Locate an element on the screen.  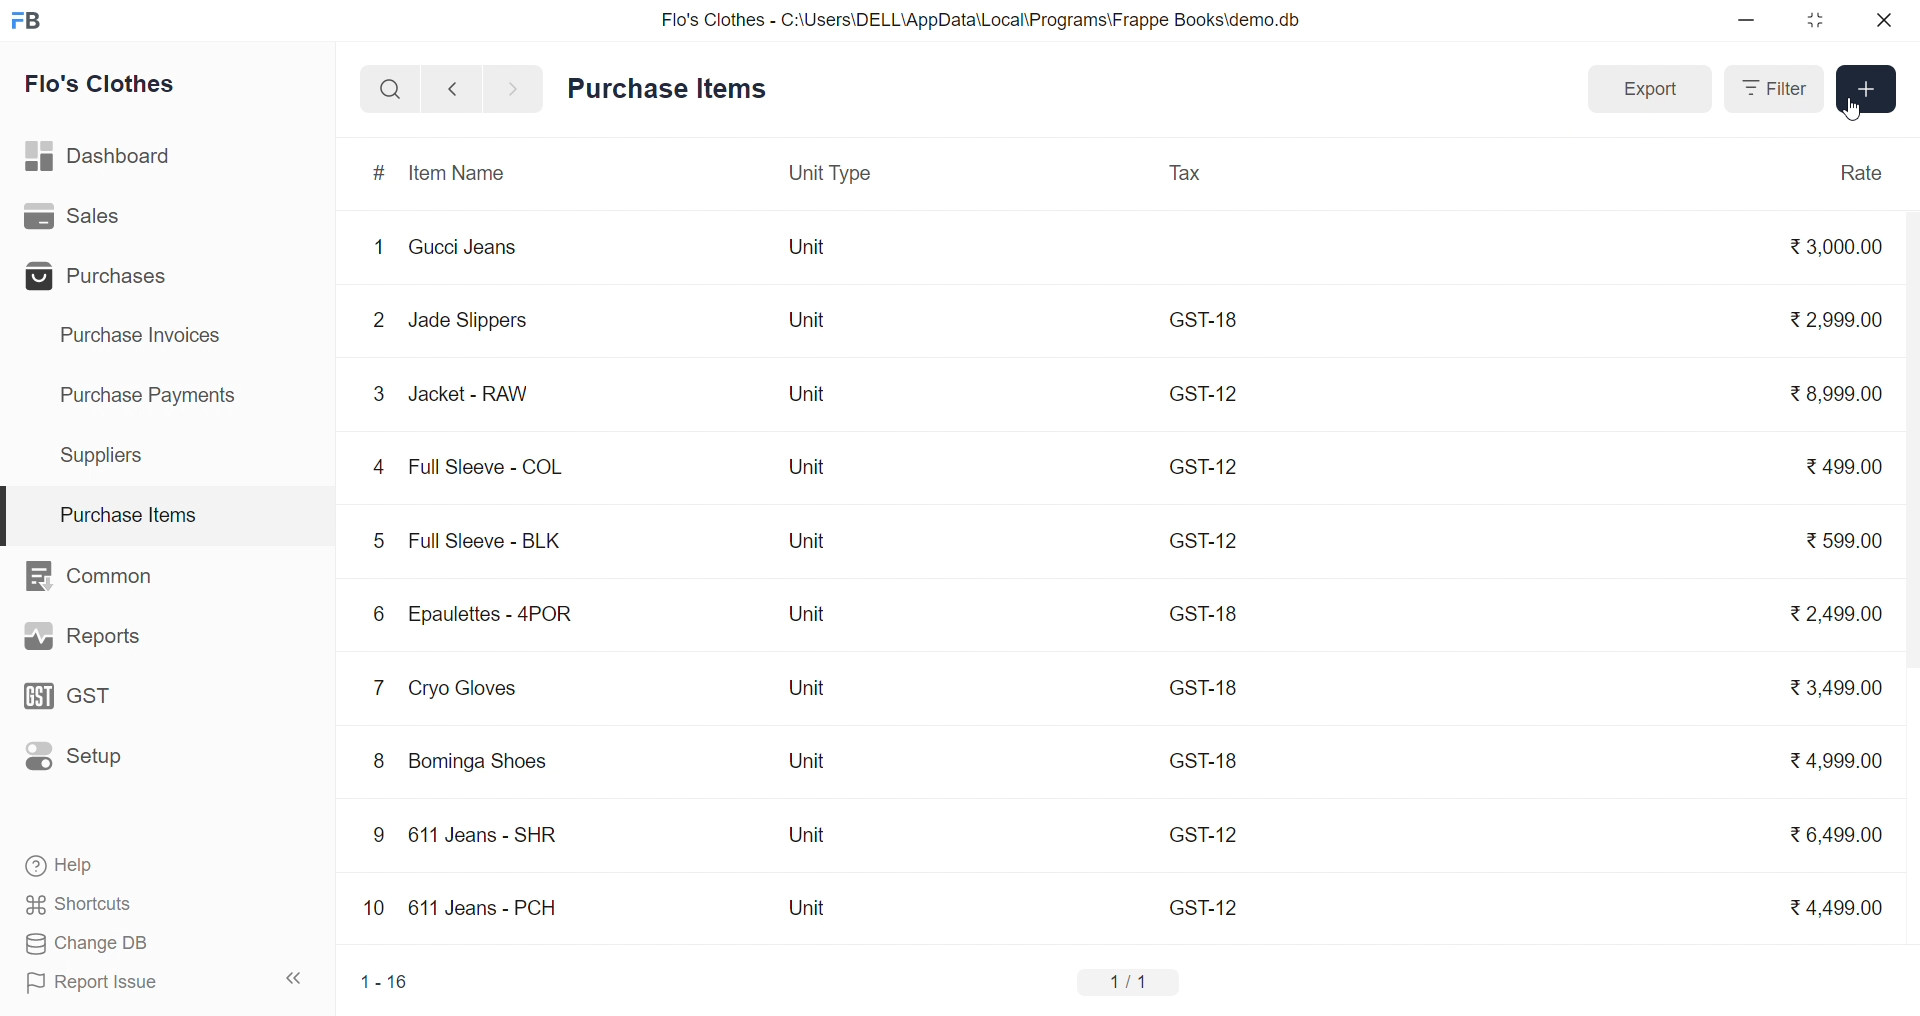
Purchase Invoices is located at coordinates (154, 336).